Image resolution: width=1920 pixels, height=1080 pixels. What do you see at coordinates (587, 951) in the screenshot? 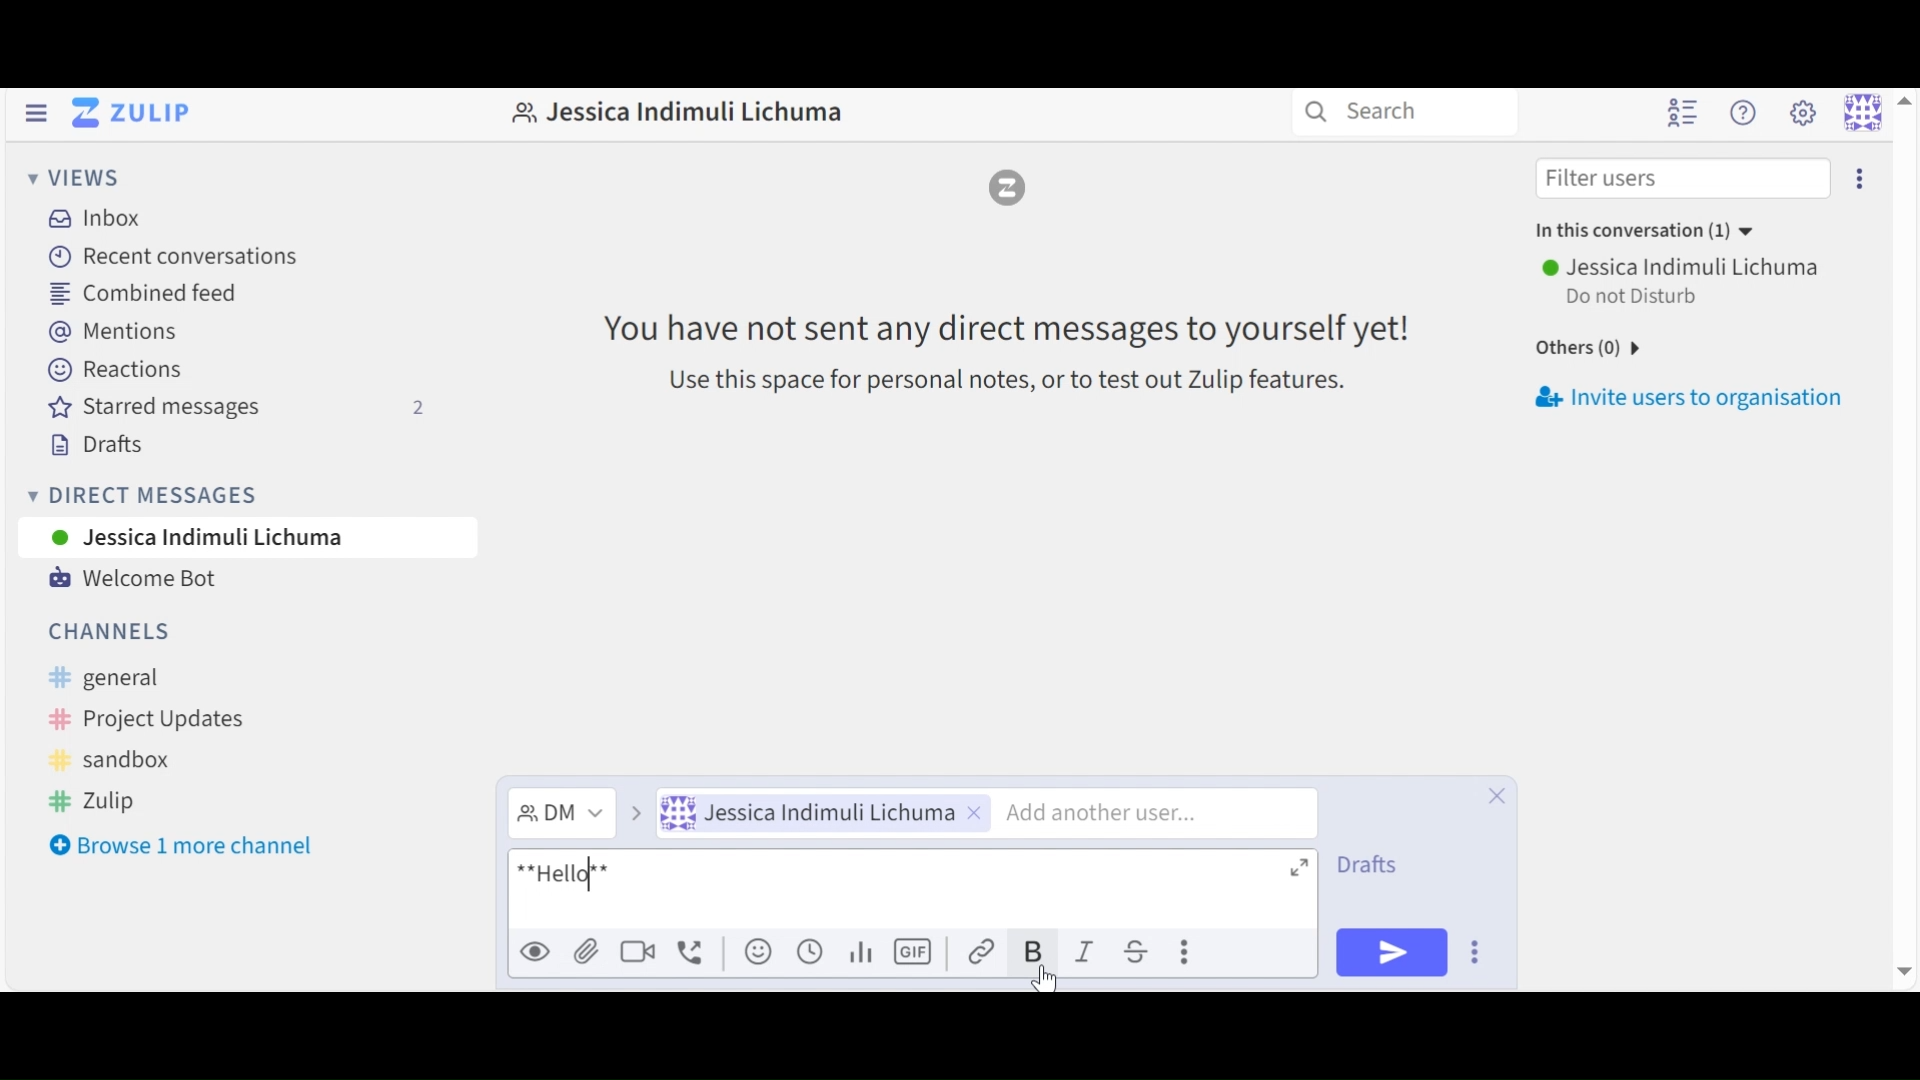
I see `Upload files` at bounding box center [587, 951].